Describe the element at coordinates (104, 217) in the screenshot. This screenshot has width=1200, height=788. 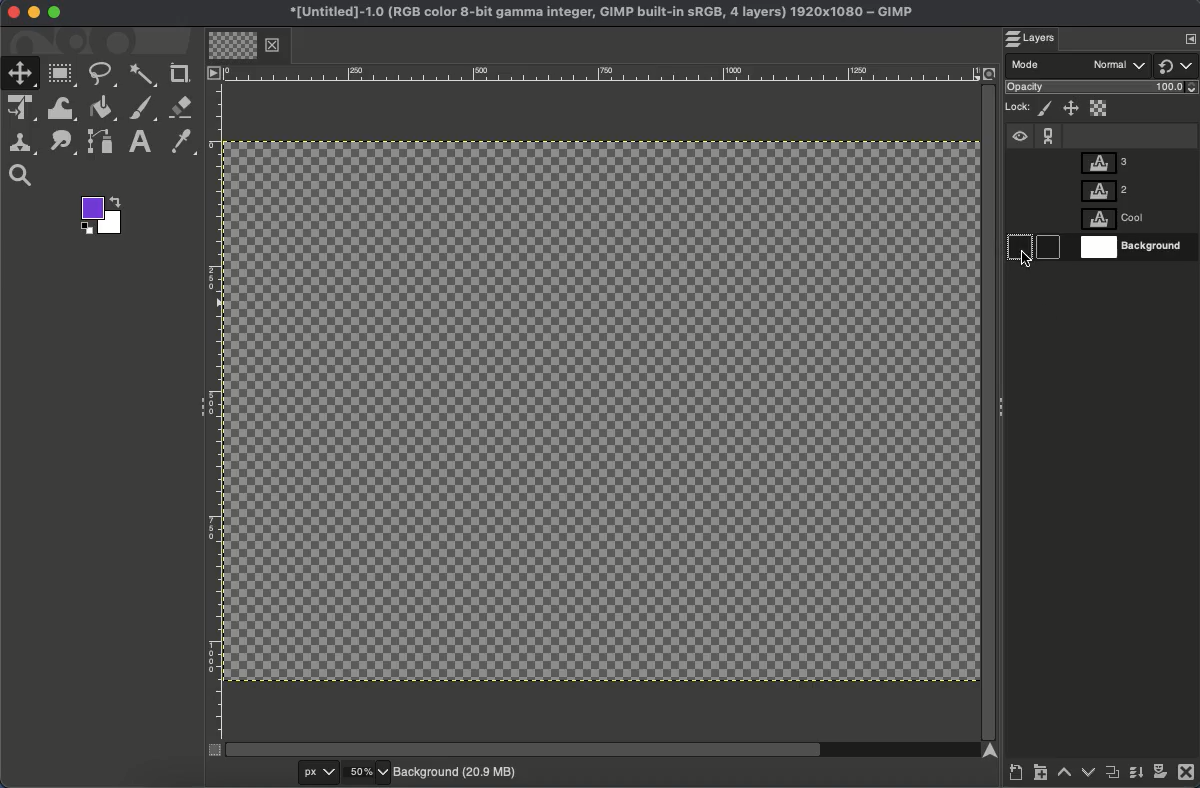
I see `Colors` at that location.